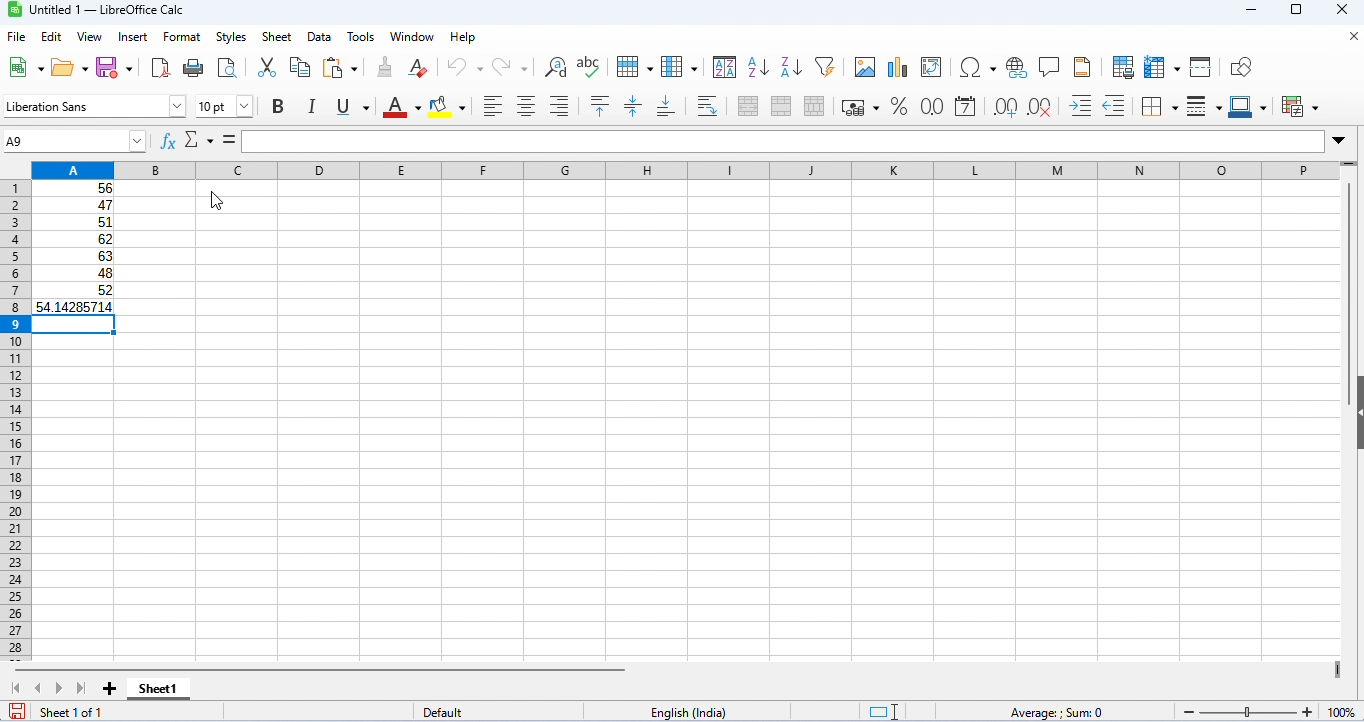 The height and width of the screenshot is (722, 1364). What do you see at coordinates (328, 669) in the screenshot?
I see `horizontal scroll bar` at bounding box center [328, 669].